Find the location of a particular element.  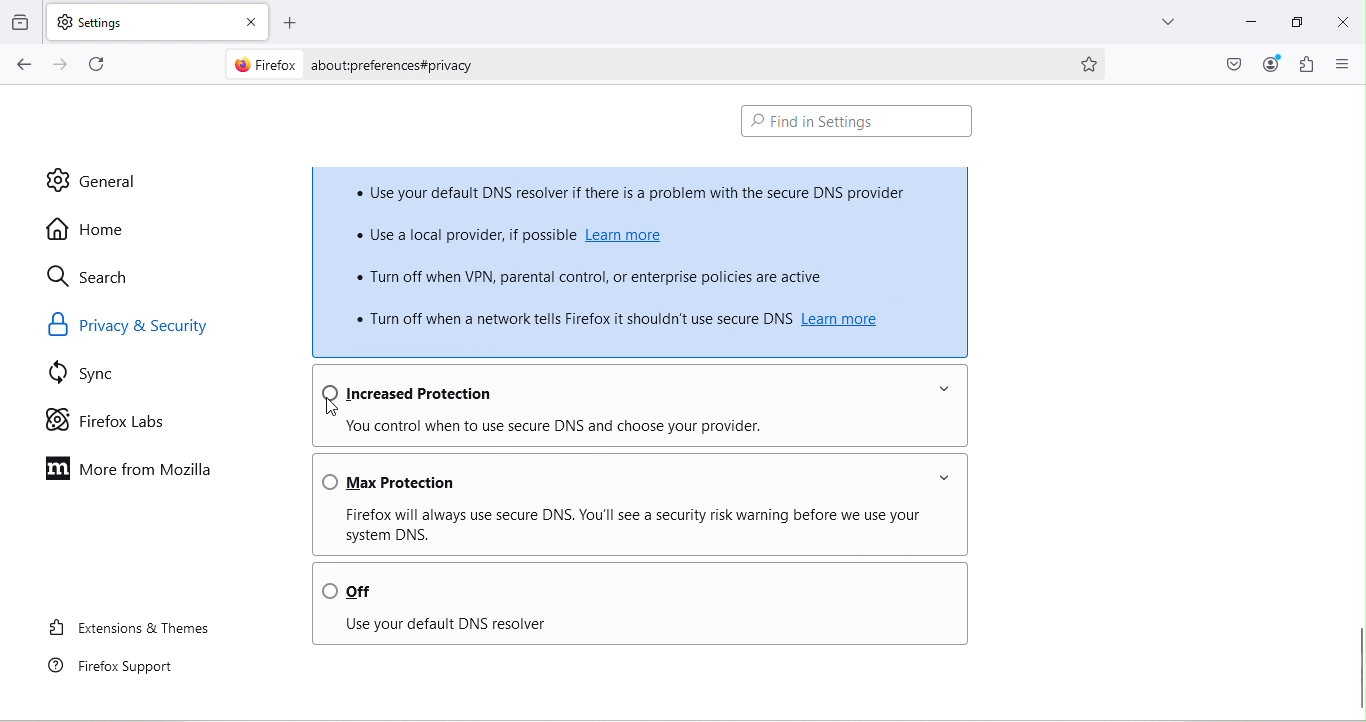

Home is located at coordinates (88, 228).